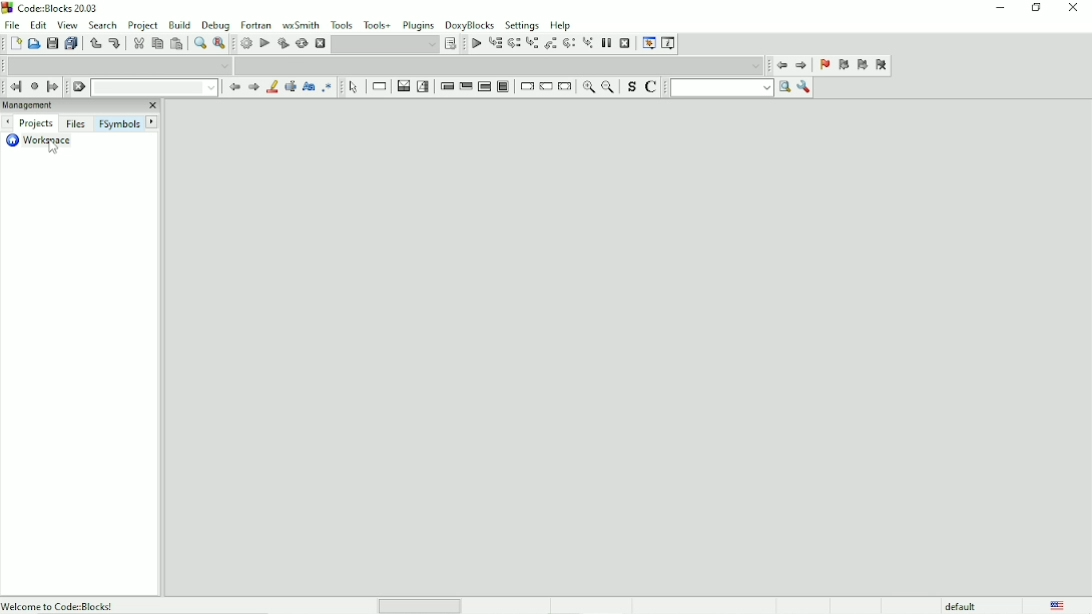  I want to click on Minimize, so click(999, 8).